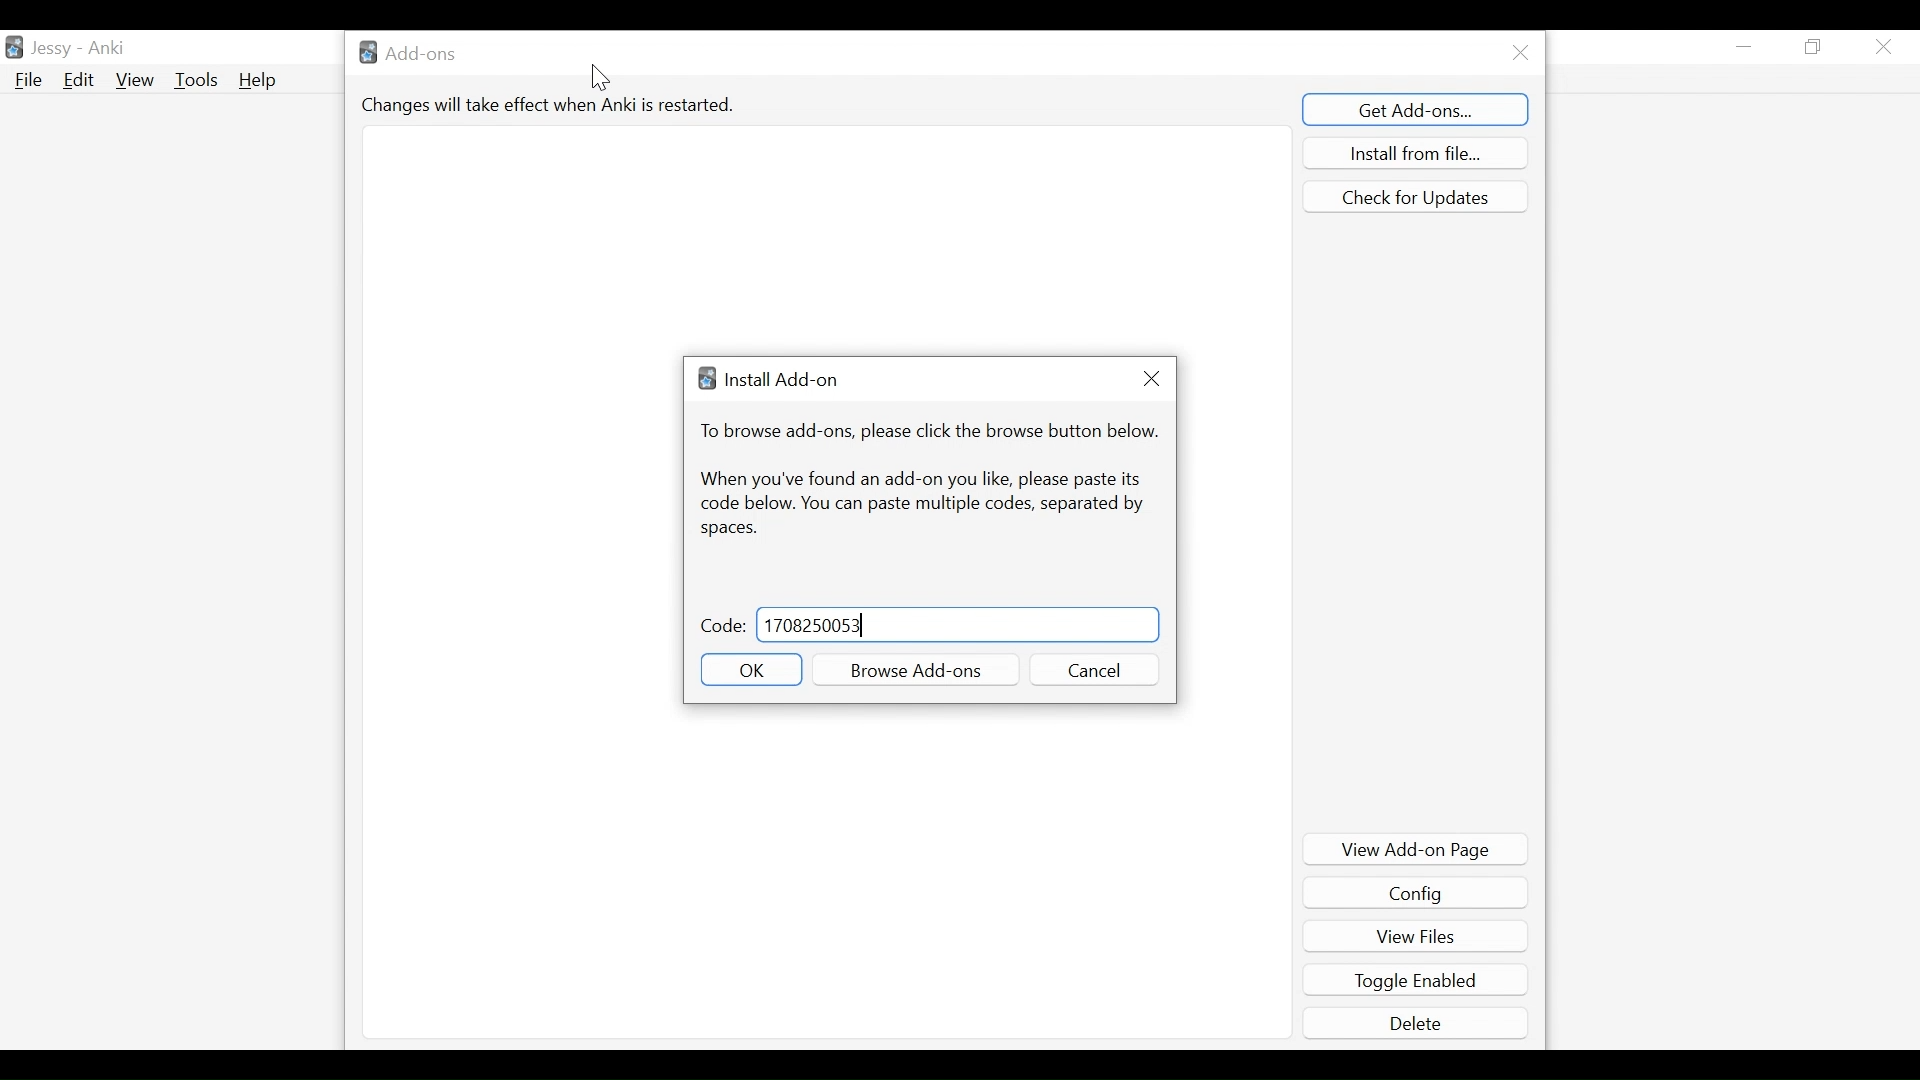 This screenshot has height=1080, width=1920. I want to click on Code, so click(723, 625).